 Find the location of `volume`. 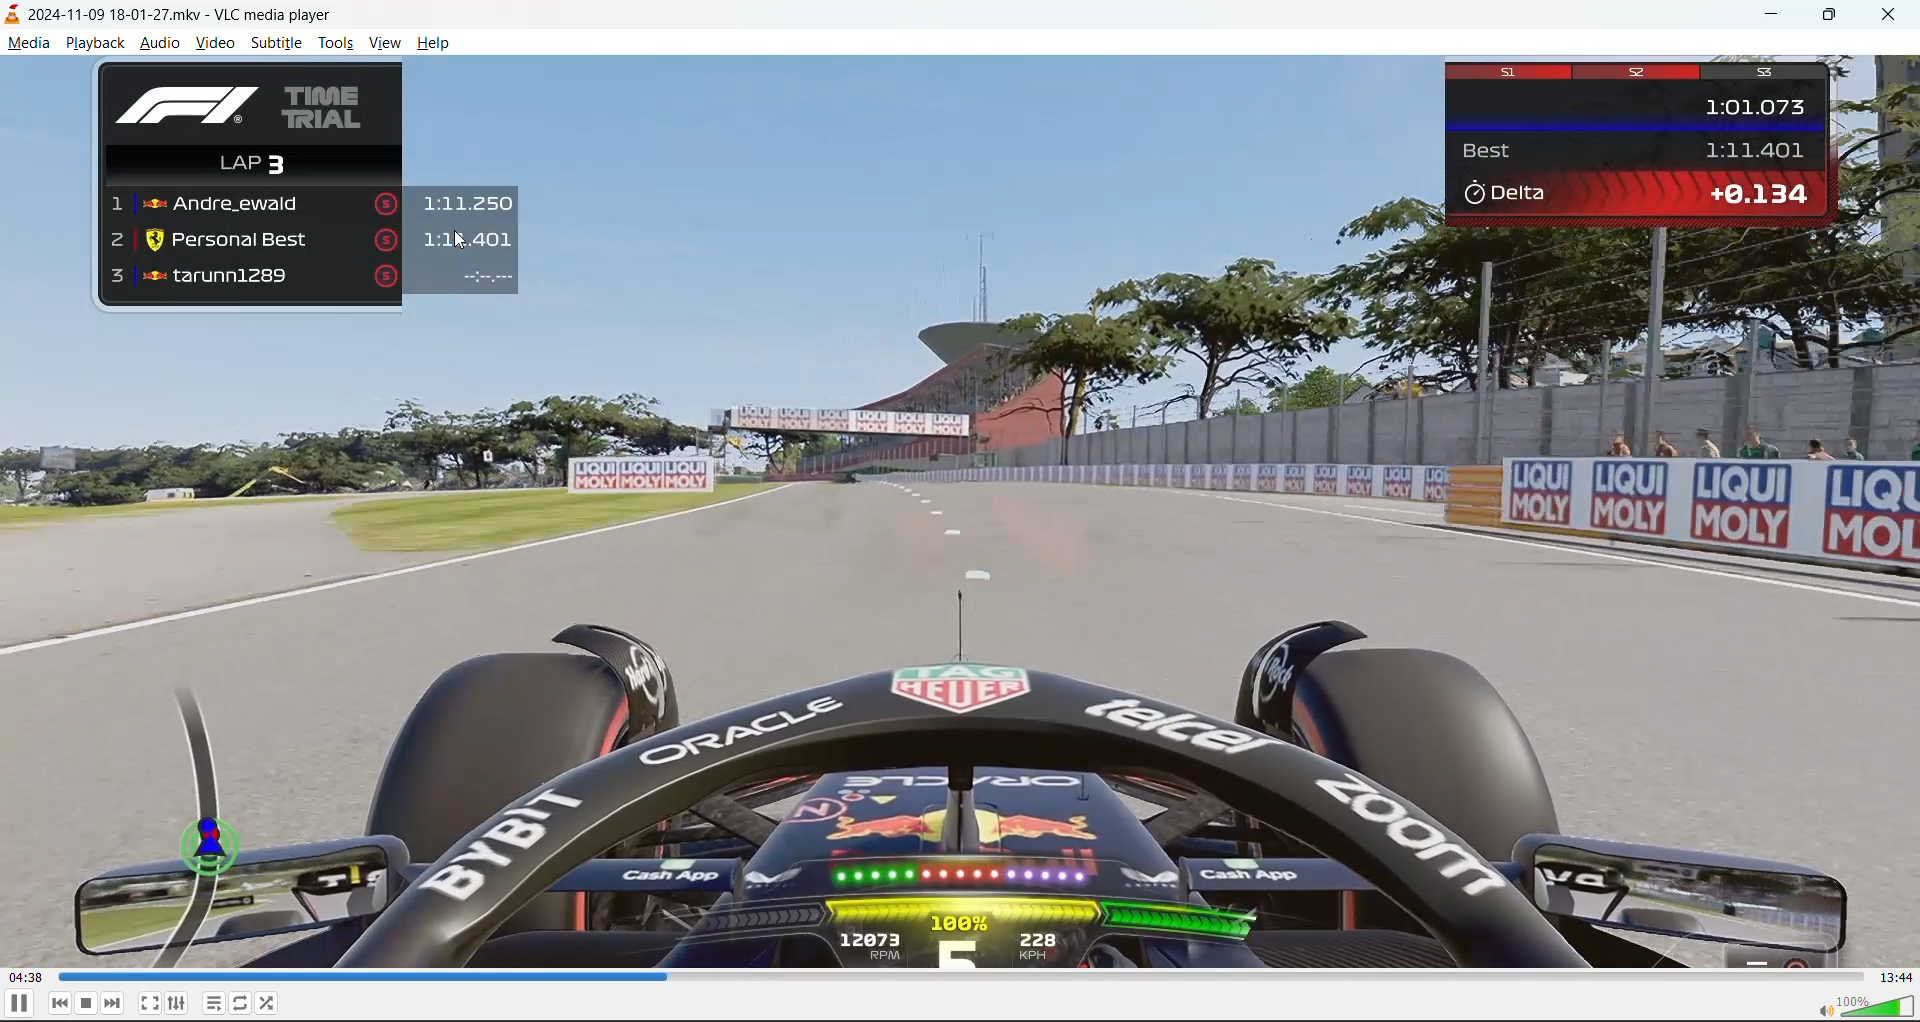

volume is located at coordinates (1867, 1006).